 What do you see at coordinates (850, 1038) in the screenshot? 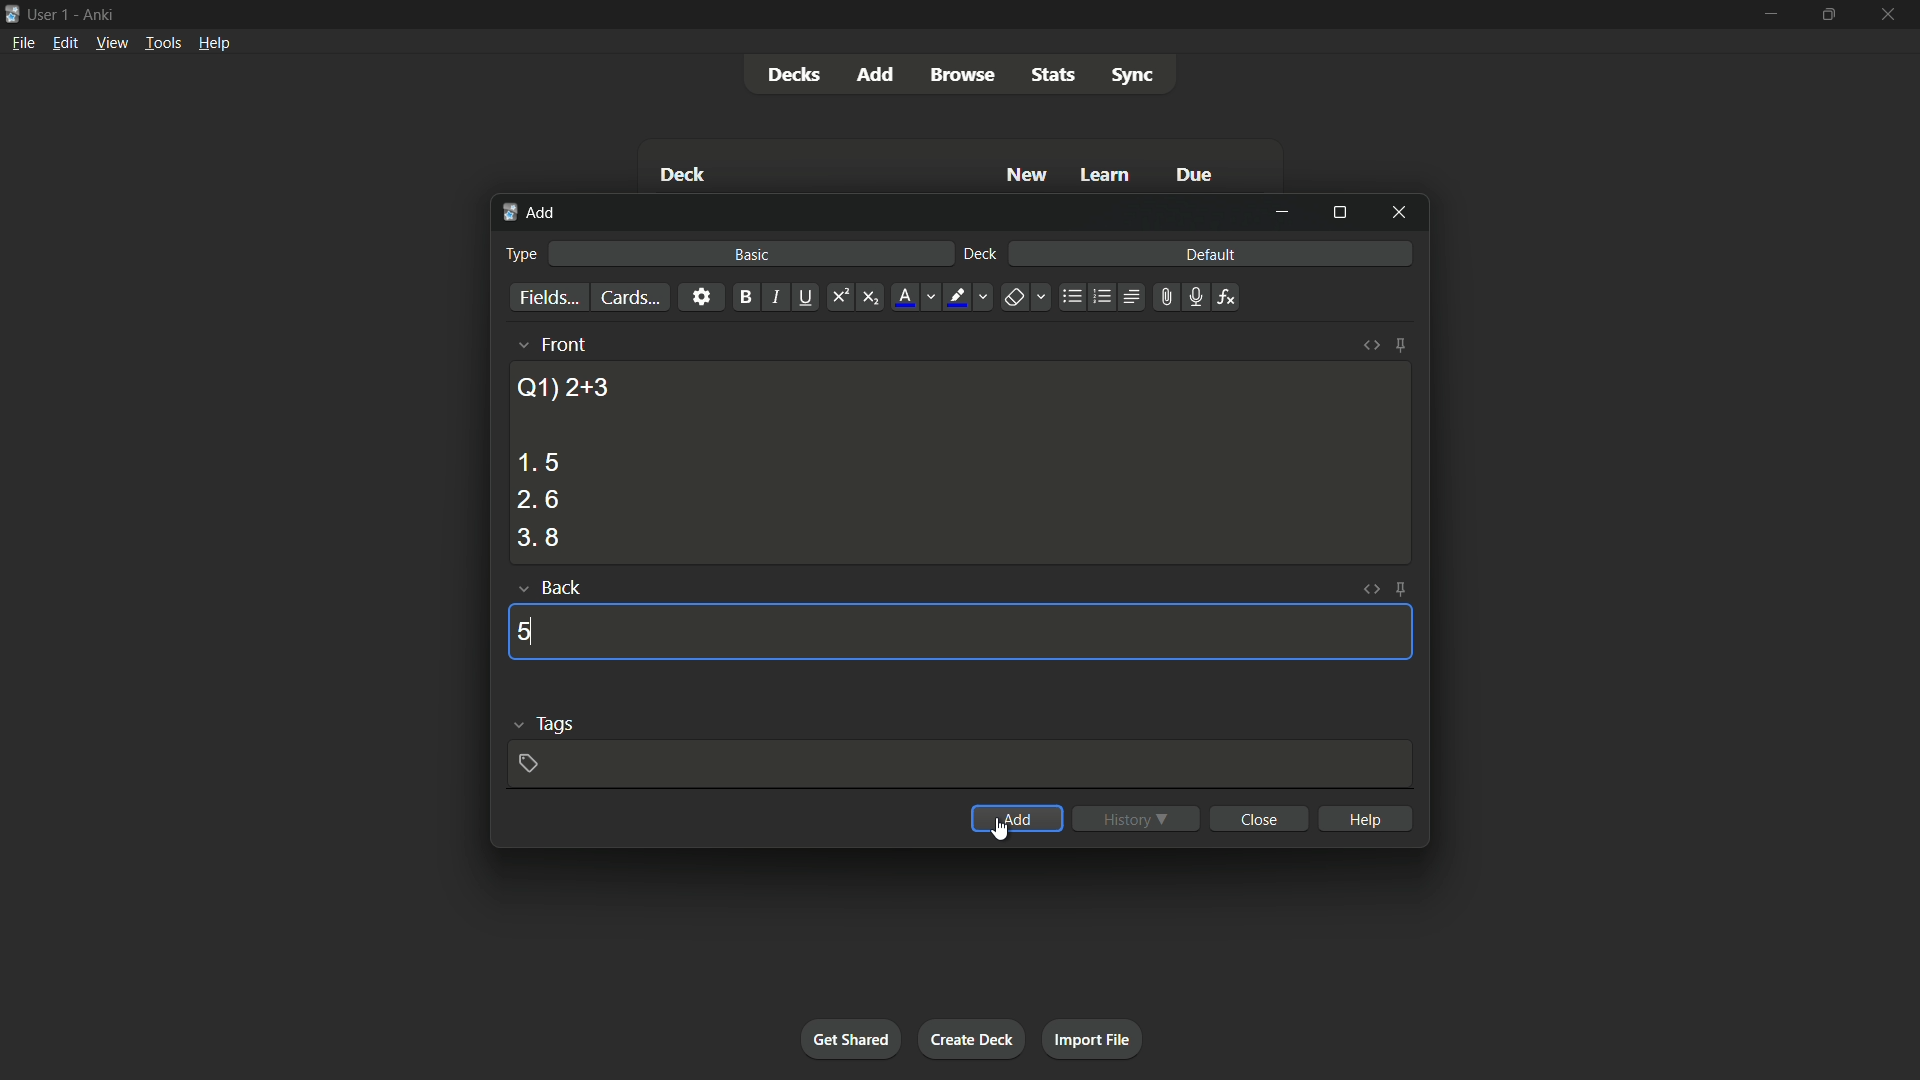
I see `get shared` at bounding box center [850, 1038].